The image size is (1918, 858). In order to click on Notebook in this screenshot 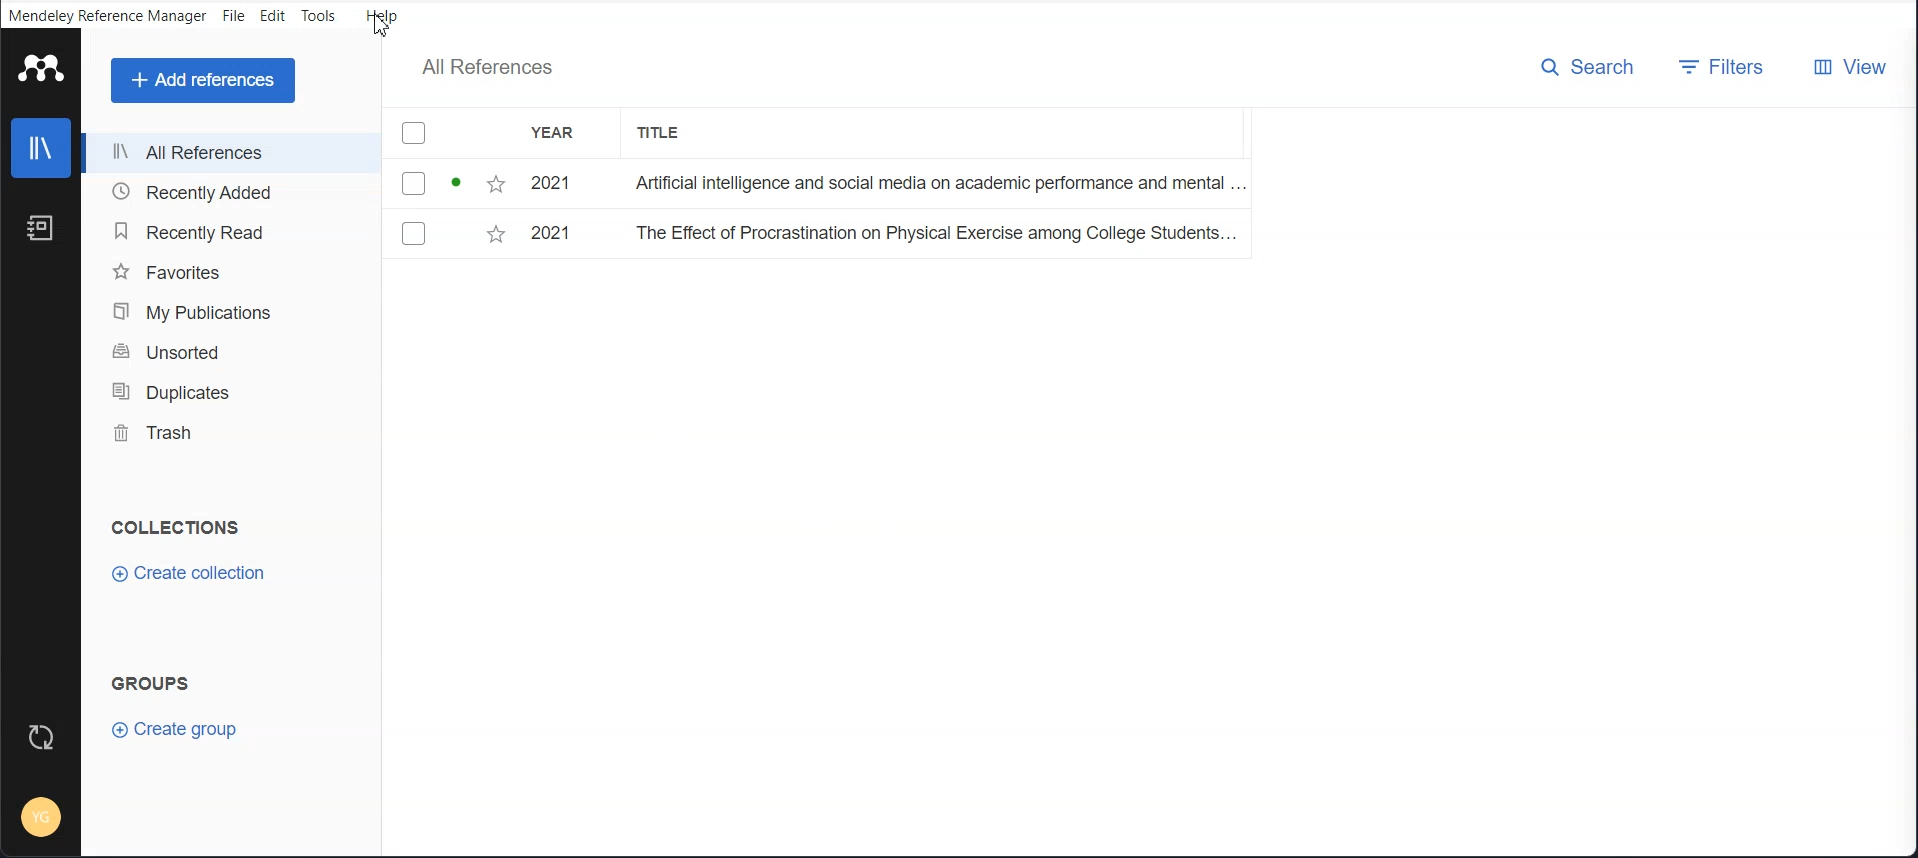, I will do `click(42, 227)`.